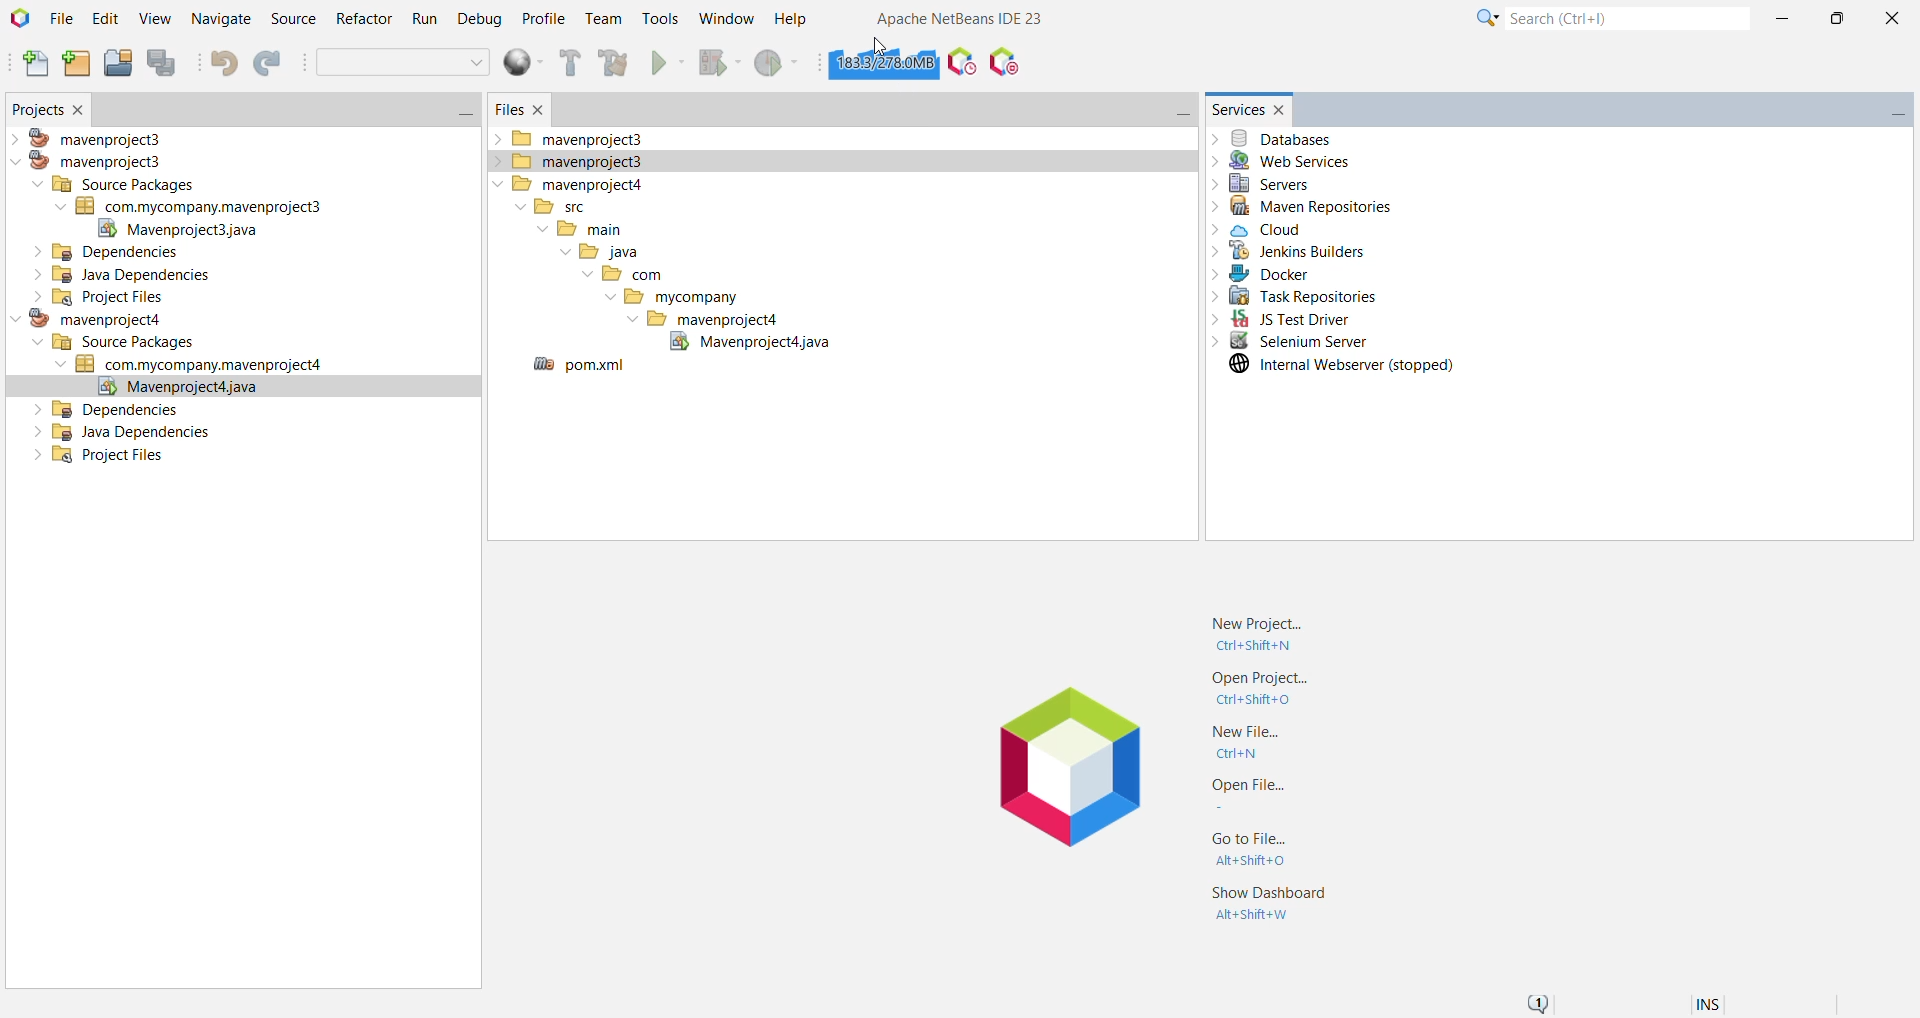 The width and height of the screenshot is (1920, 1018). I want to click on Window, so click(725, 15).